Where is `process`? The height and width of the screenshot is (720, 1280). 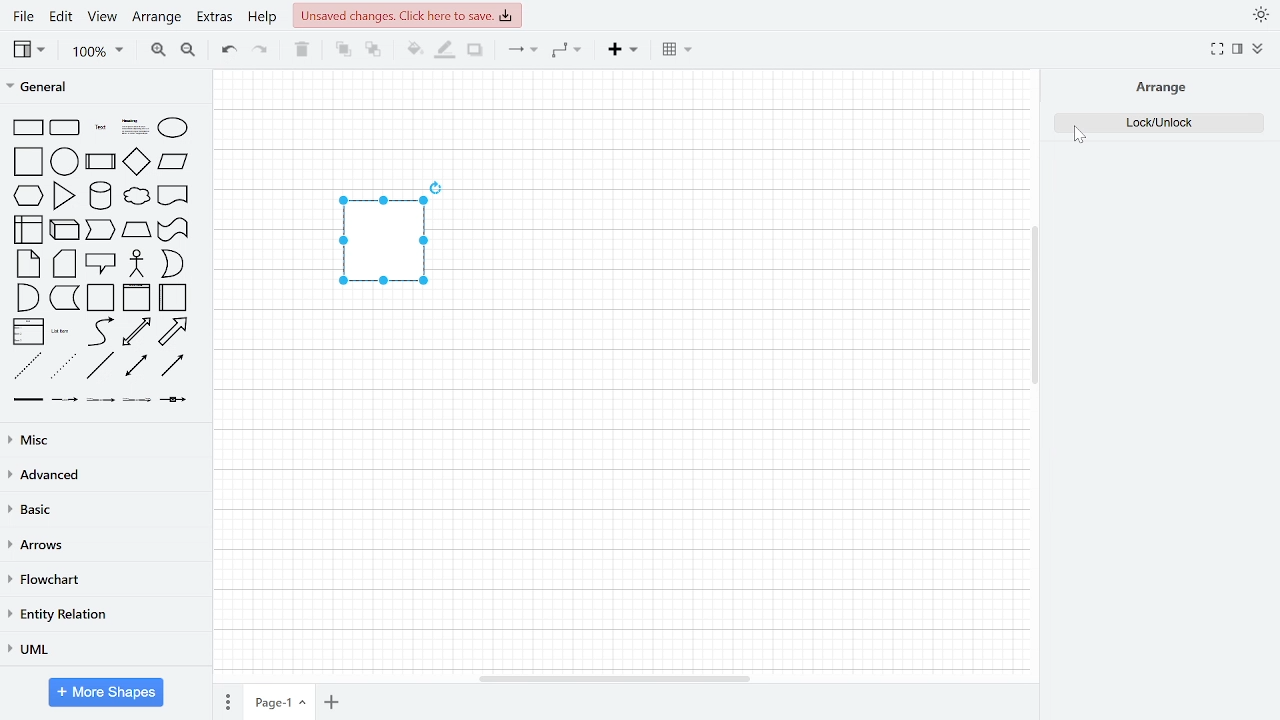
process is located at coordinates (101, 162).